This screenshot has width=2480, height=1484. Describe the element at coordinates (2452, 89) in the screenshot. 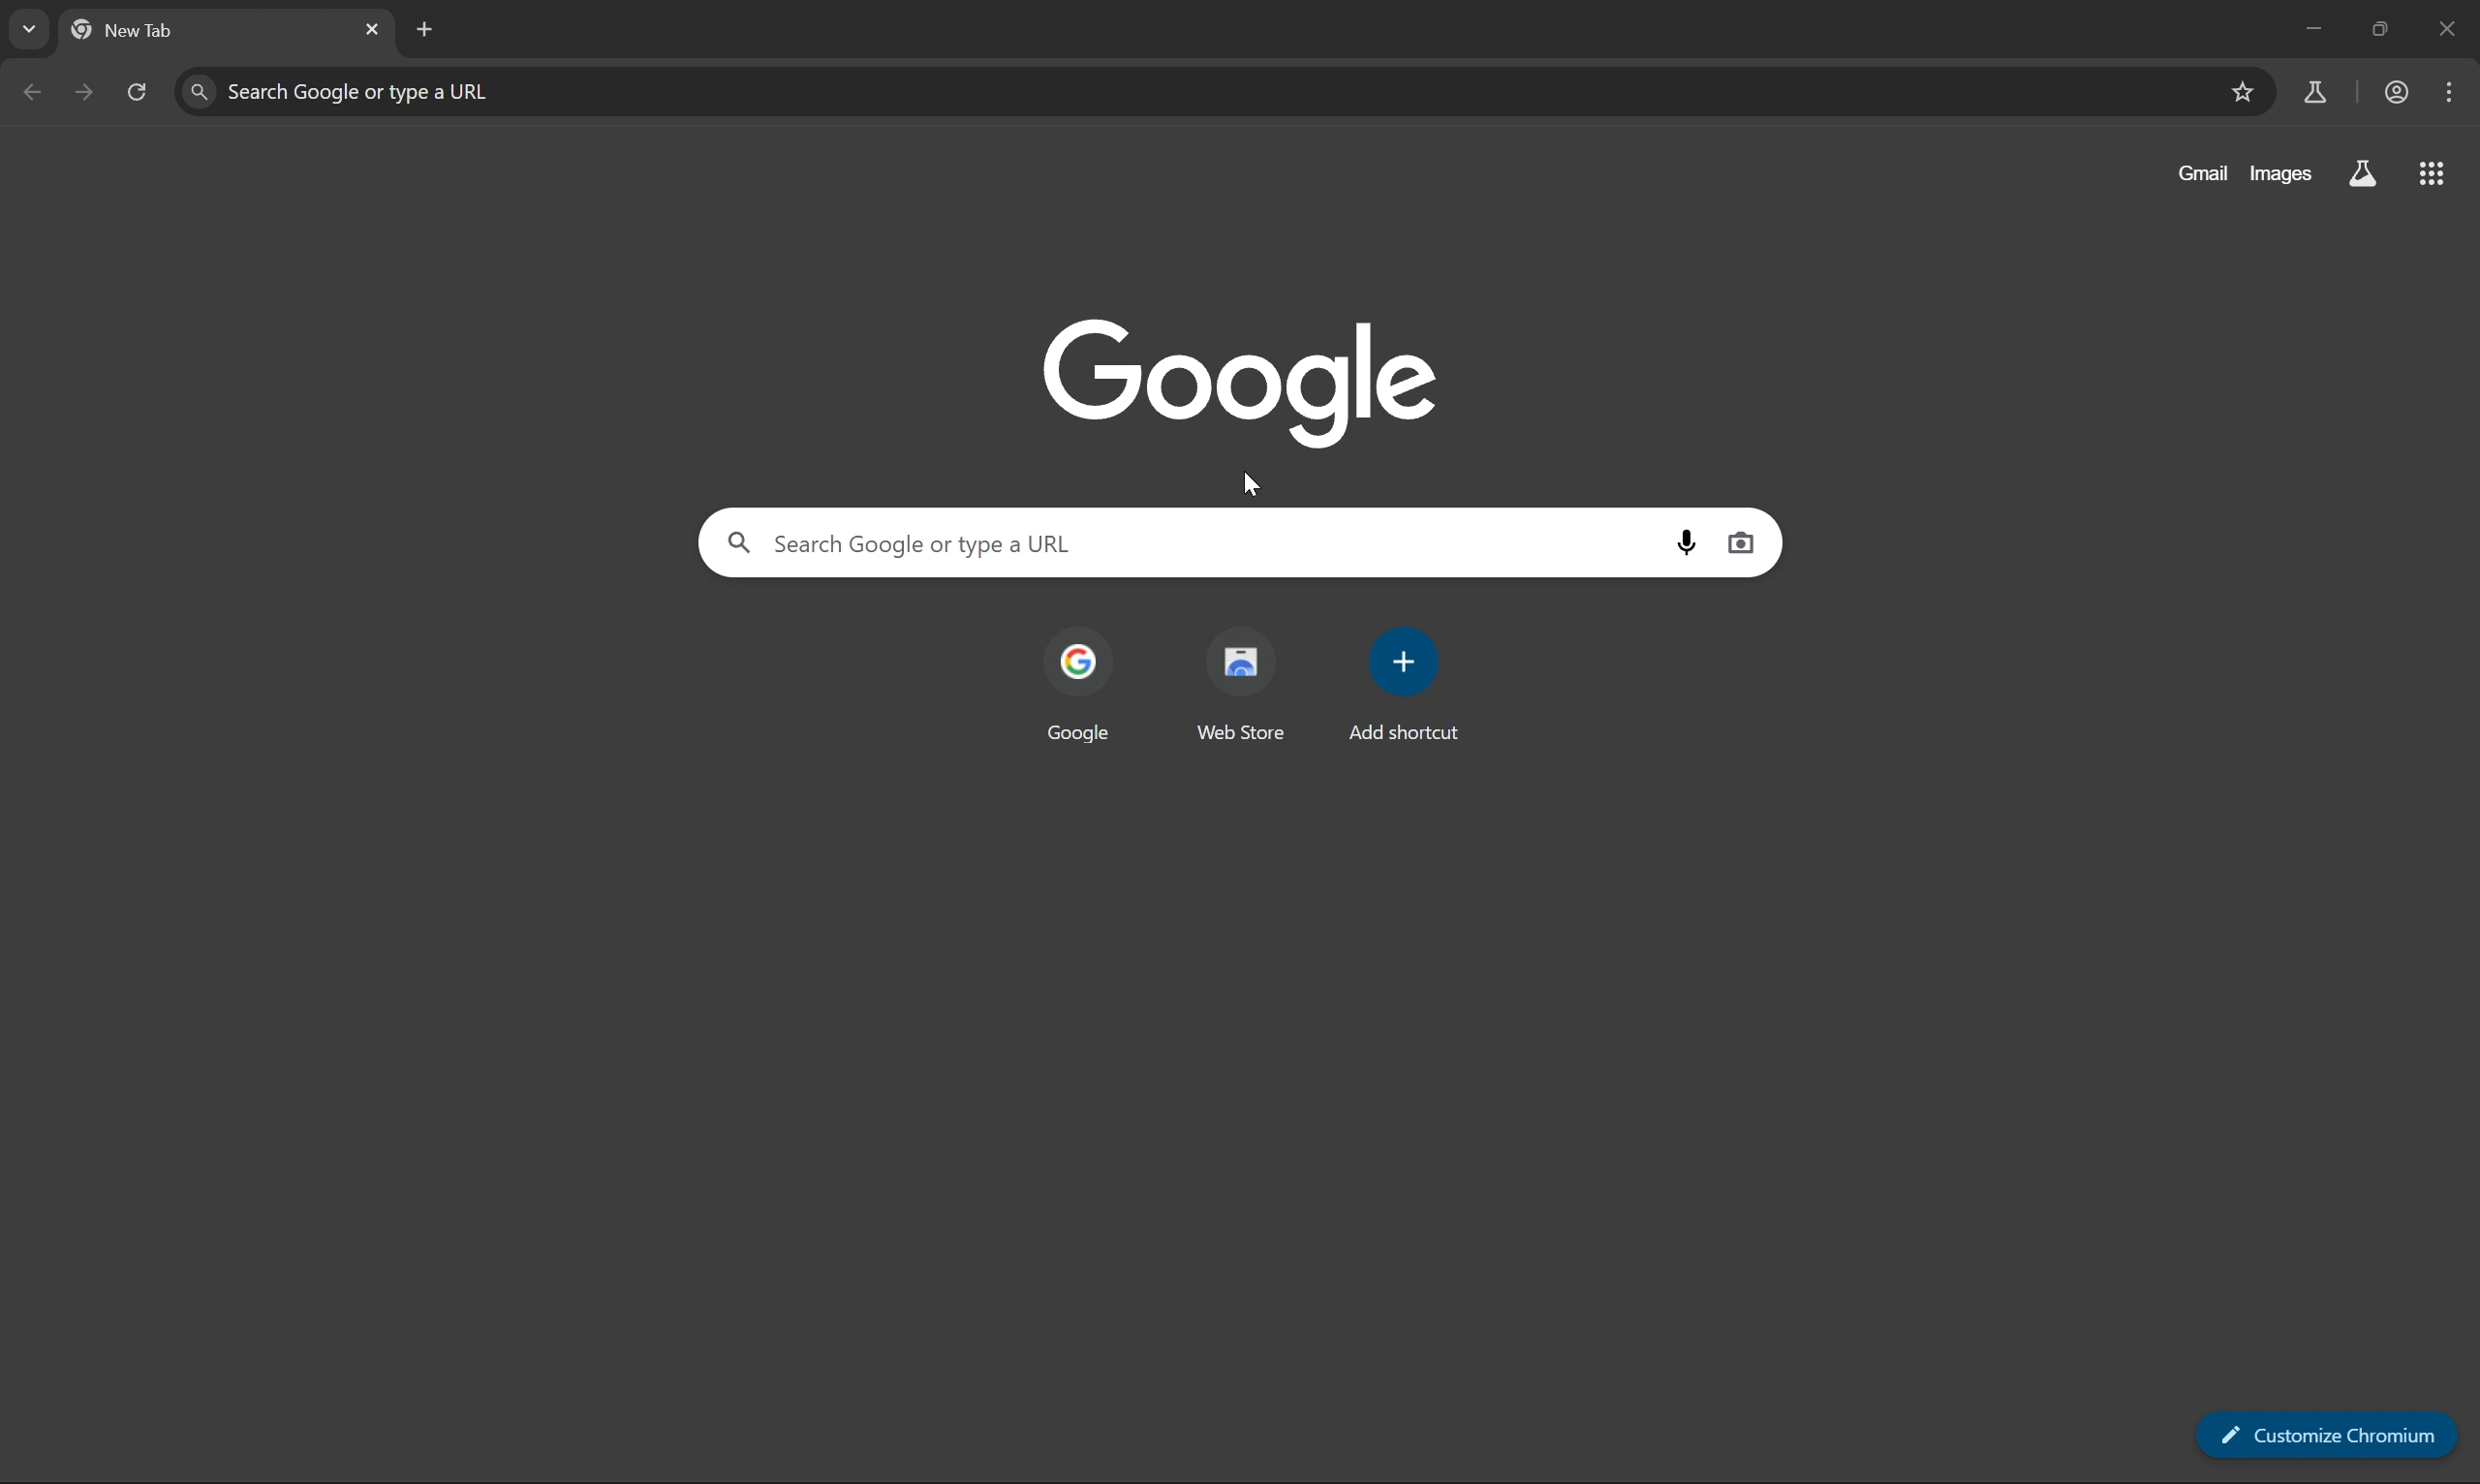

I see `customize and control chromium` at that location.